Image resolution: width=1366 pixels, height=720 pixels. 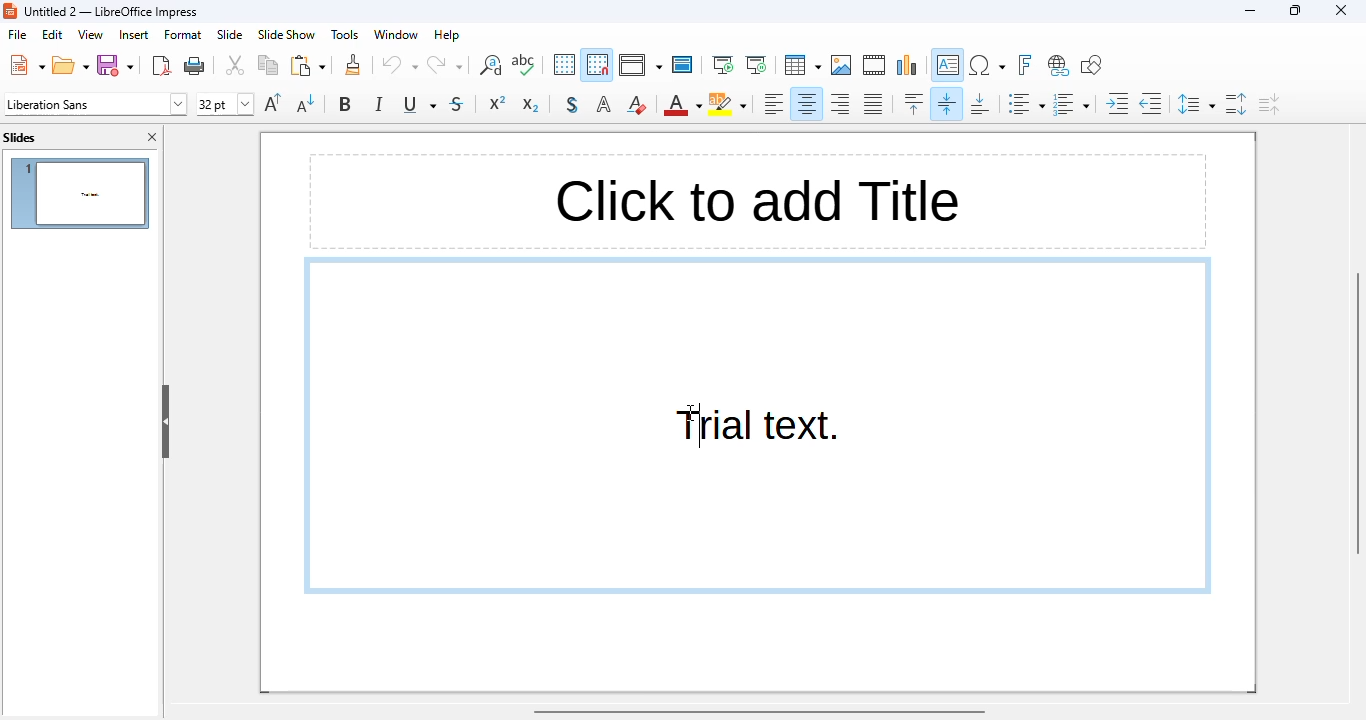 What do you see at coordinates (523, 64) in the screenshot?
I see `spelling` at bounding box center [523, 64].